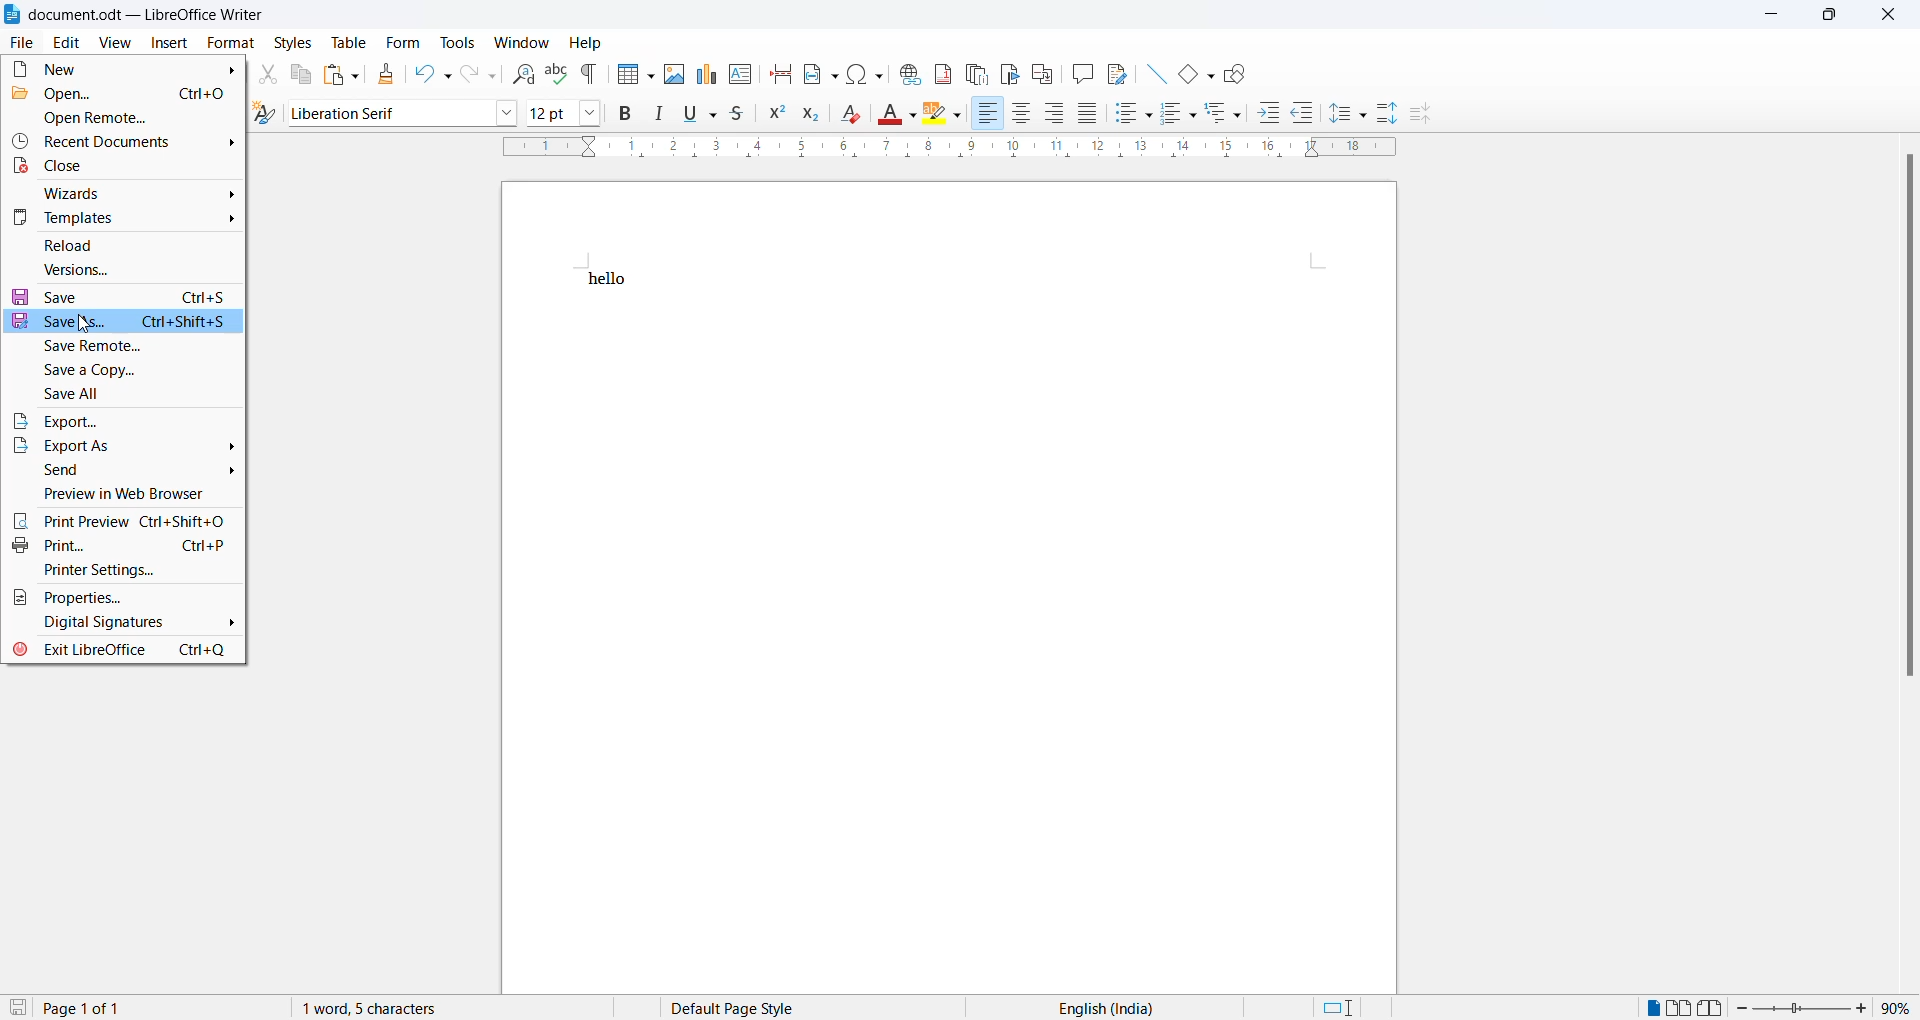  I want to click on Superscript, so click(773, 116).